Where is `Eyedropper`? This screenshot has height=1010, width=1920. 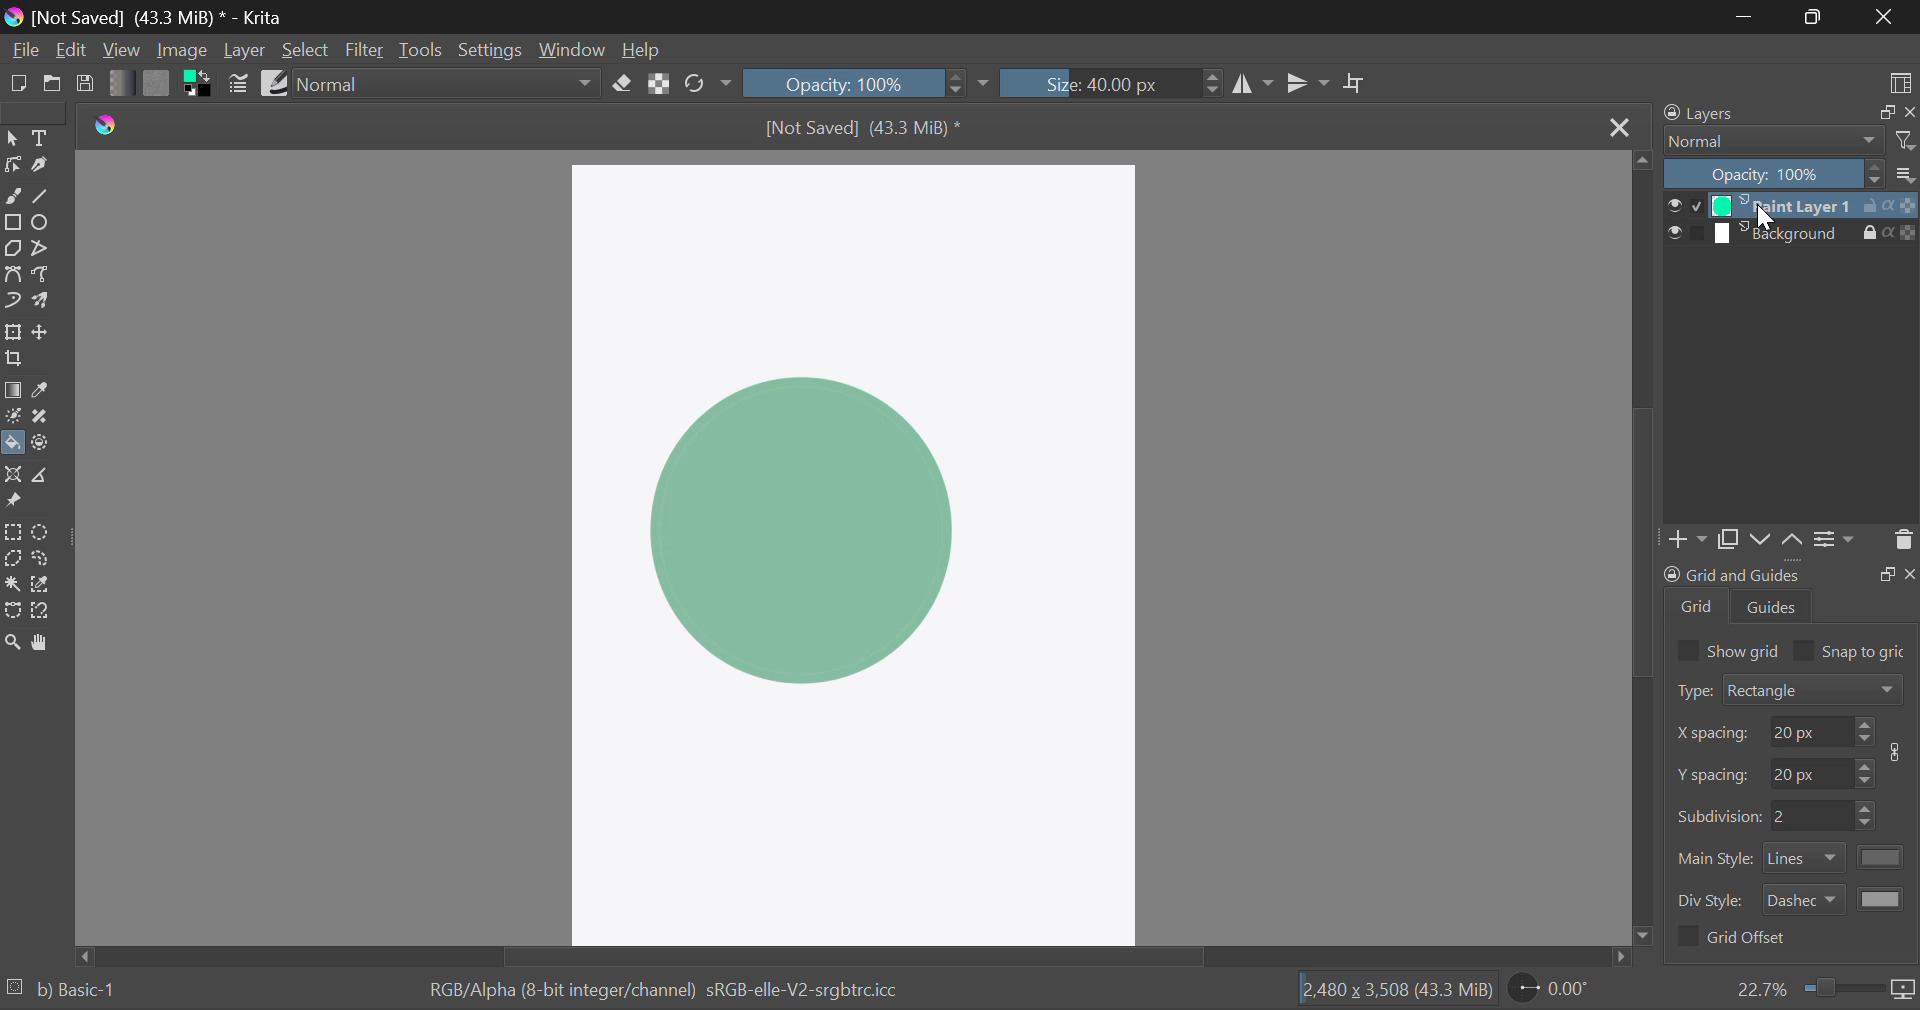
Eyedropper is located at coordinates (44, 389).